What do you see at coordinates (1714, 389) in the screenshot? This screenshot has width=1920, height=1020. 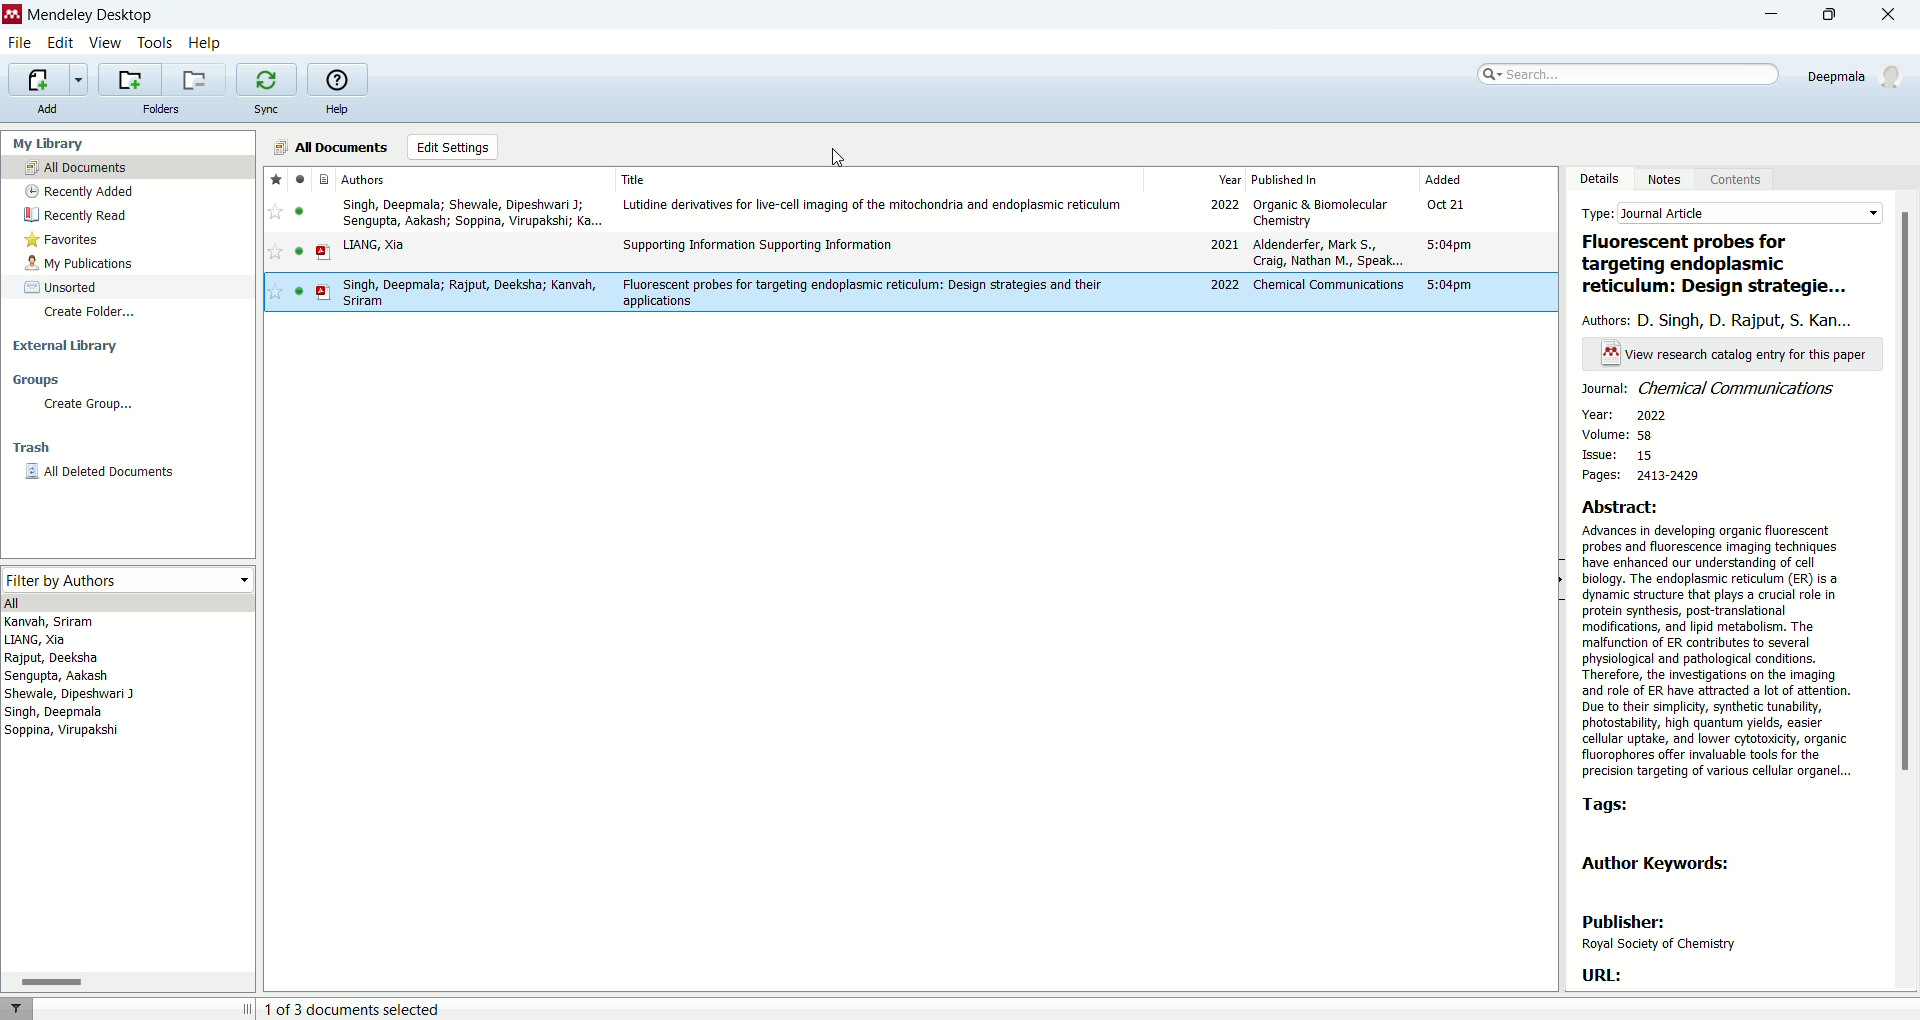 I see `journal name` at bounding box center [1714, 389].